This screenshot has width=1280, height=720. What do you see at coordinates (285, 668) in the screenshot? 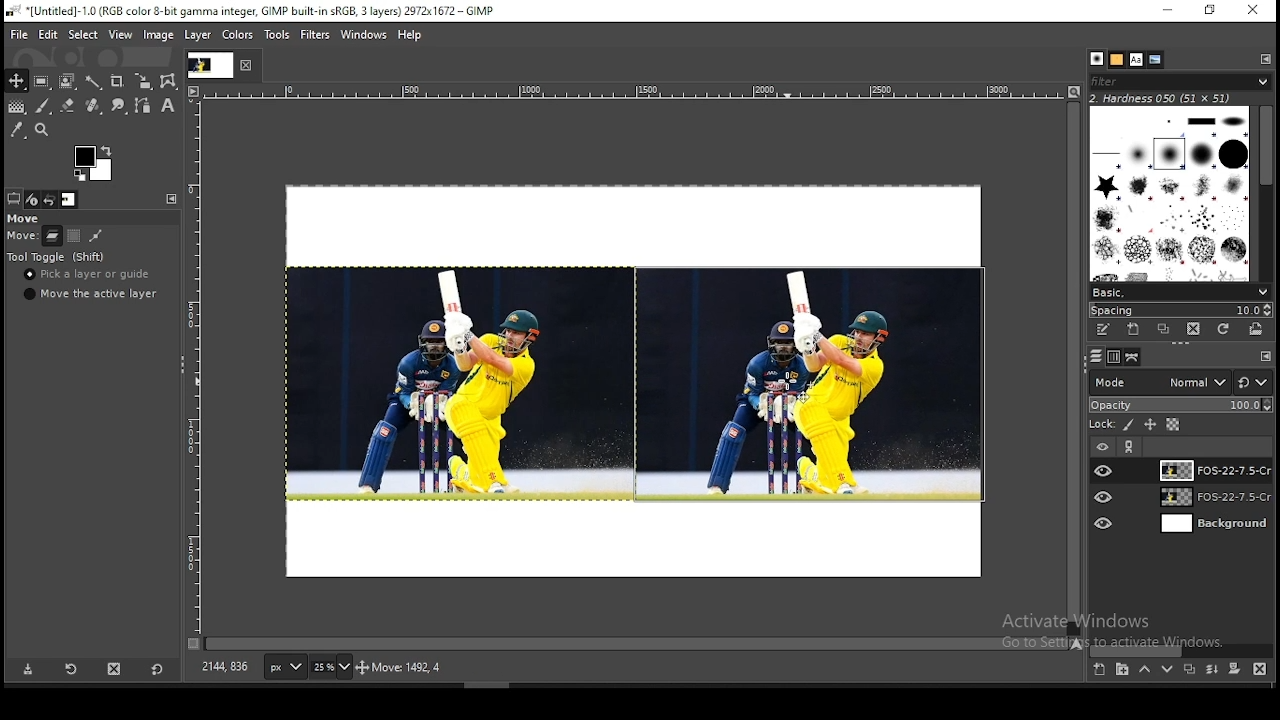
I see `units` at bounding box center [285, 668].